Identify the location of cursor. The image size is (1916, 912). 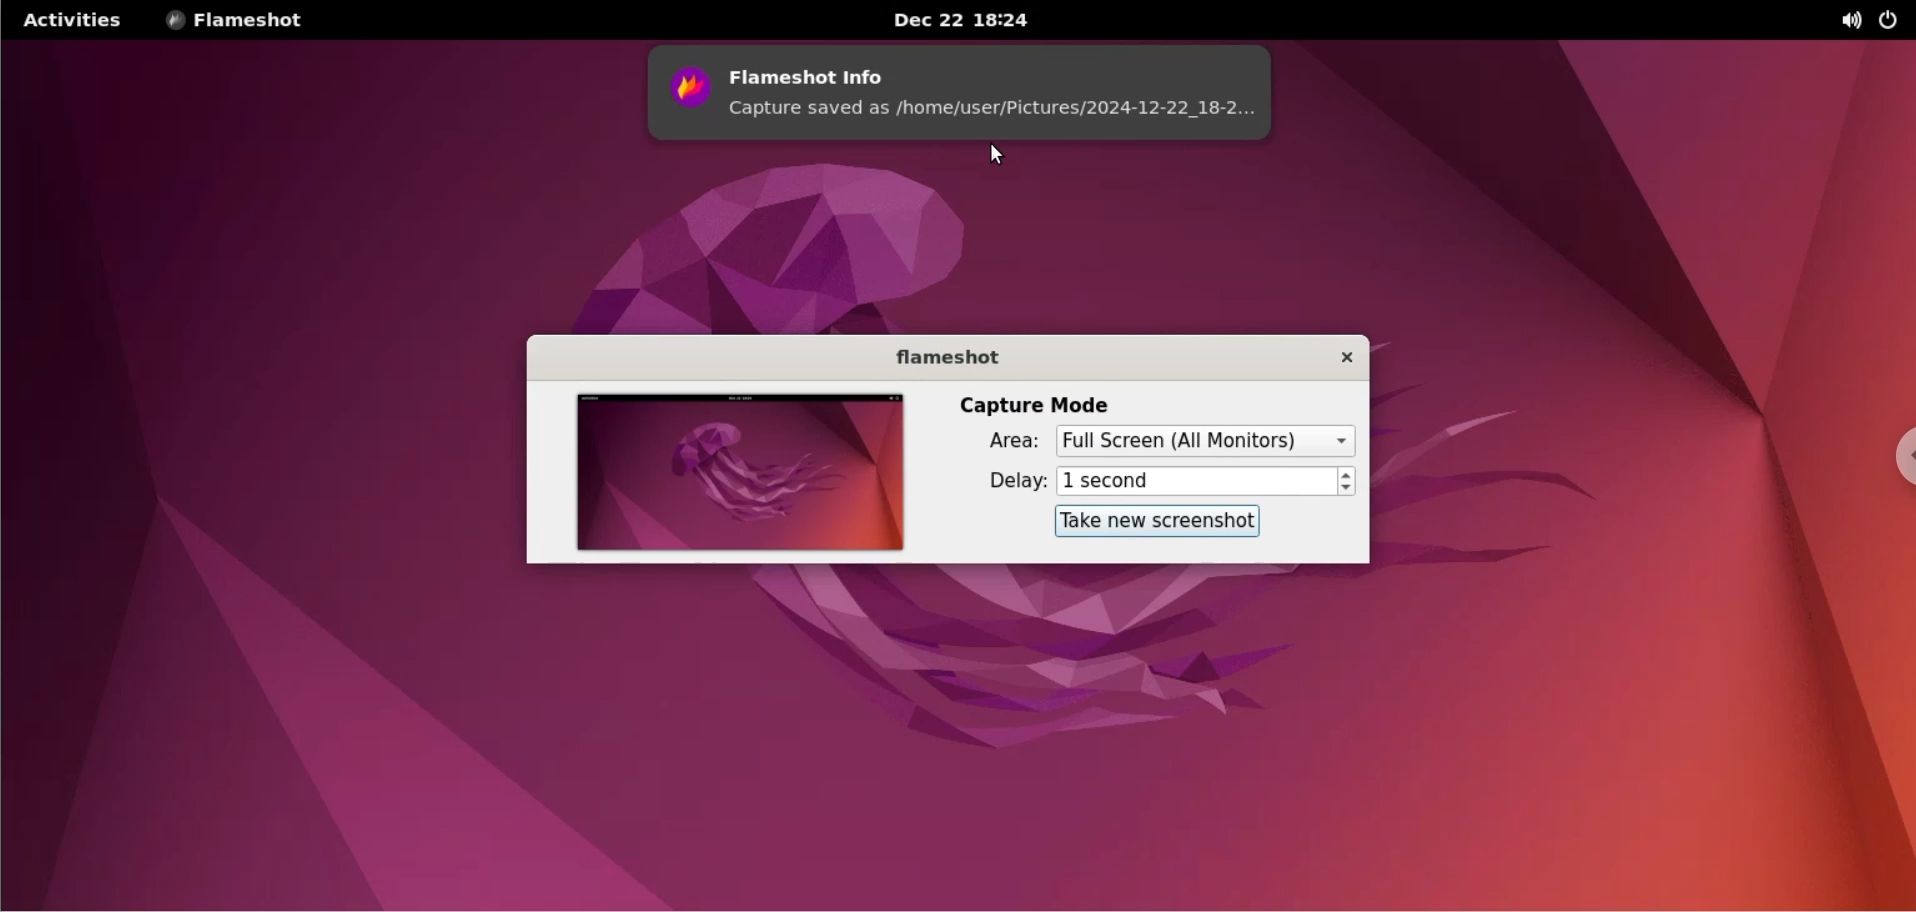
(998, 161).